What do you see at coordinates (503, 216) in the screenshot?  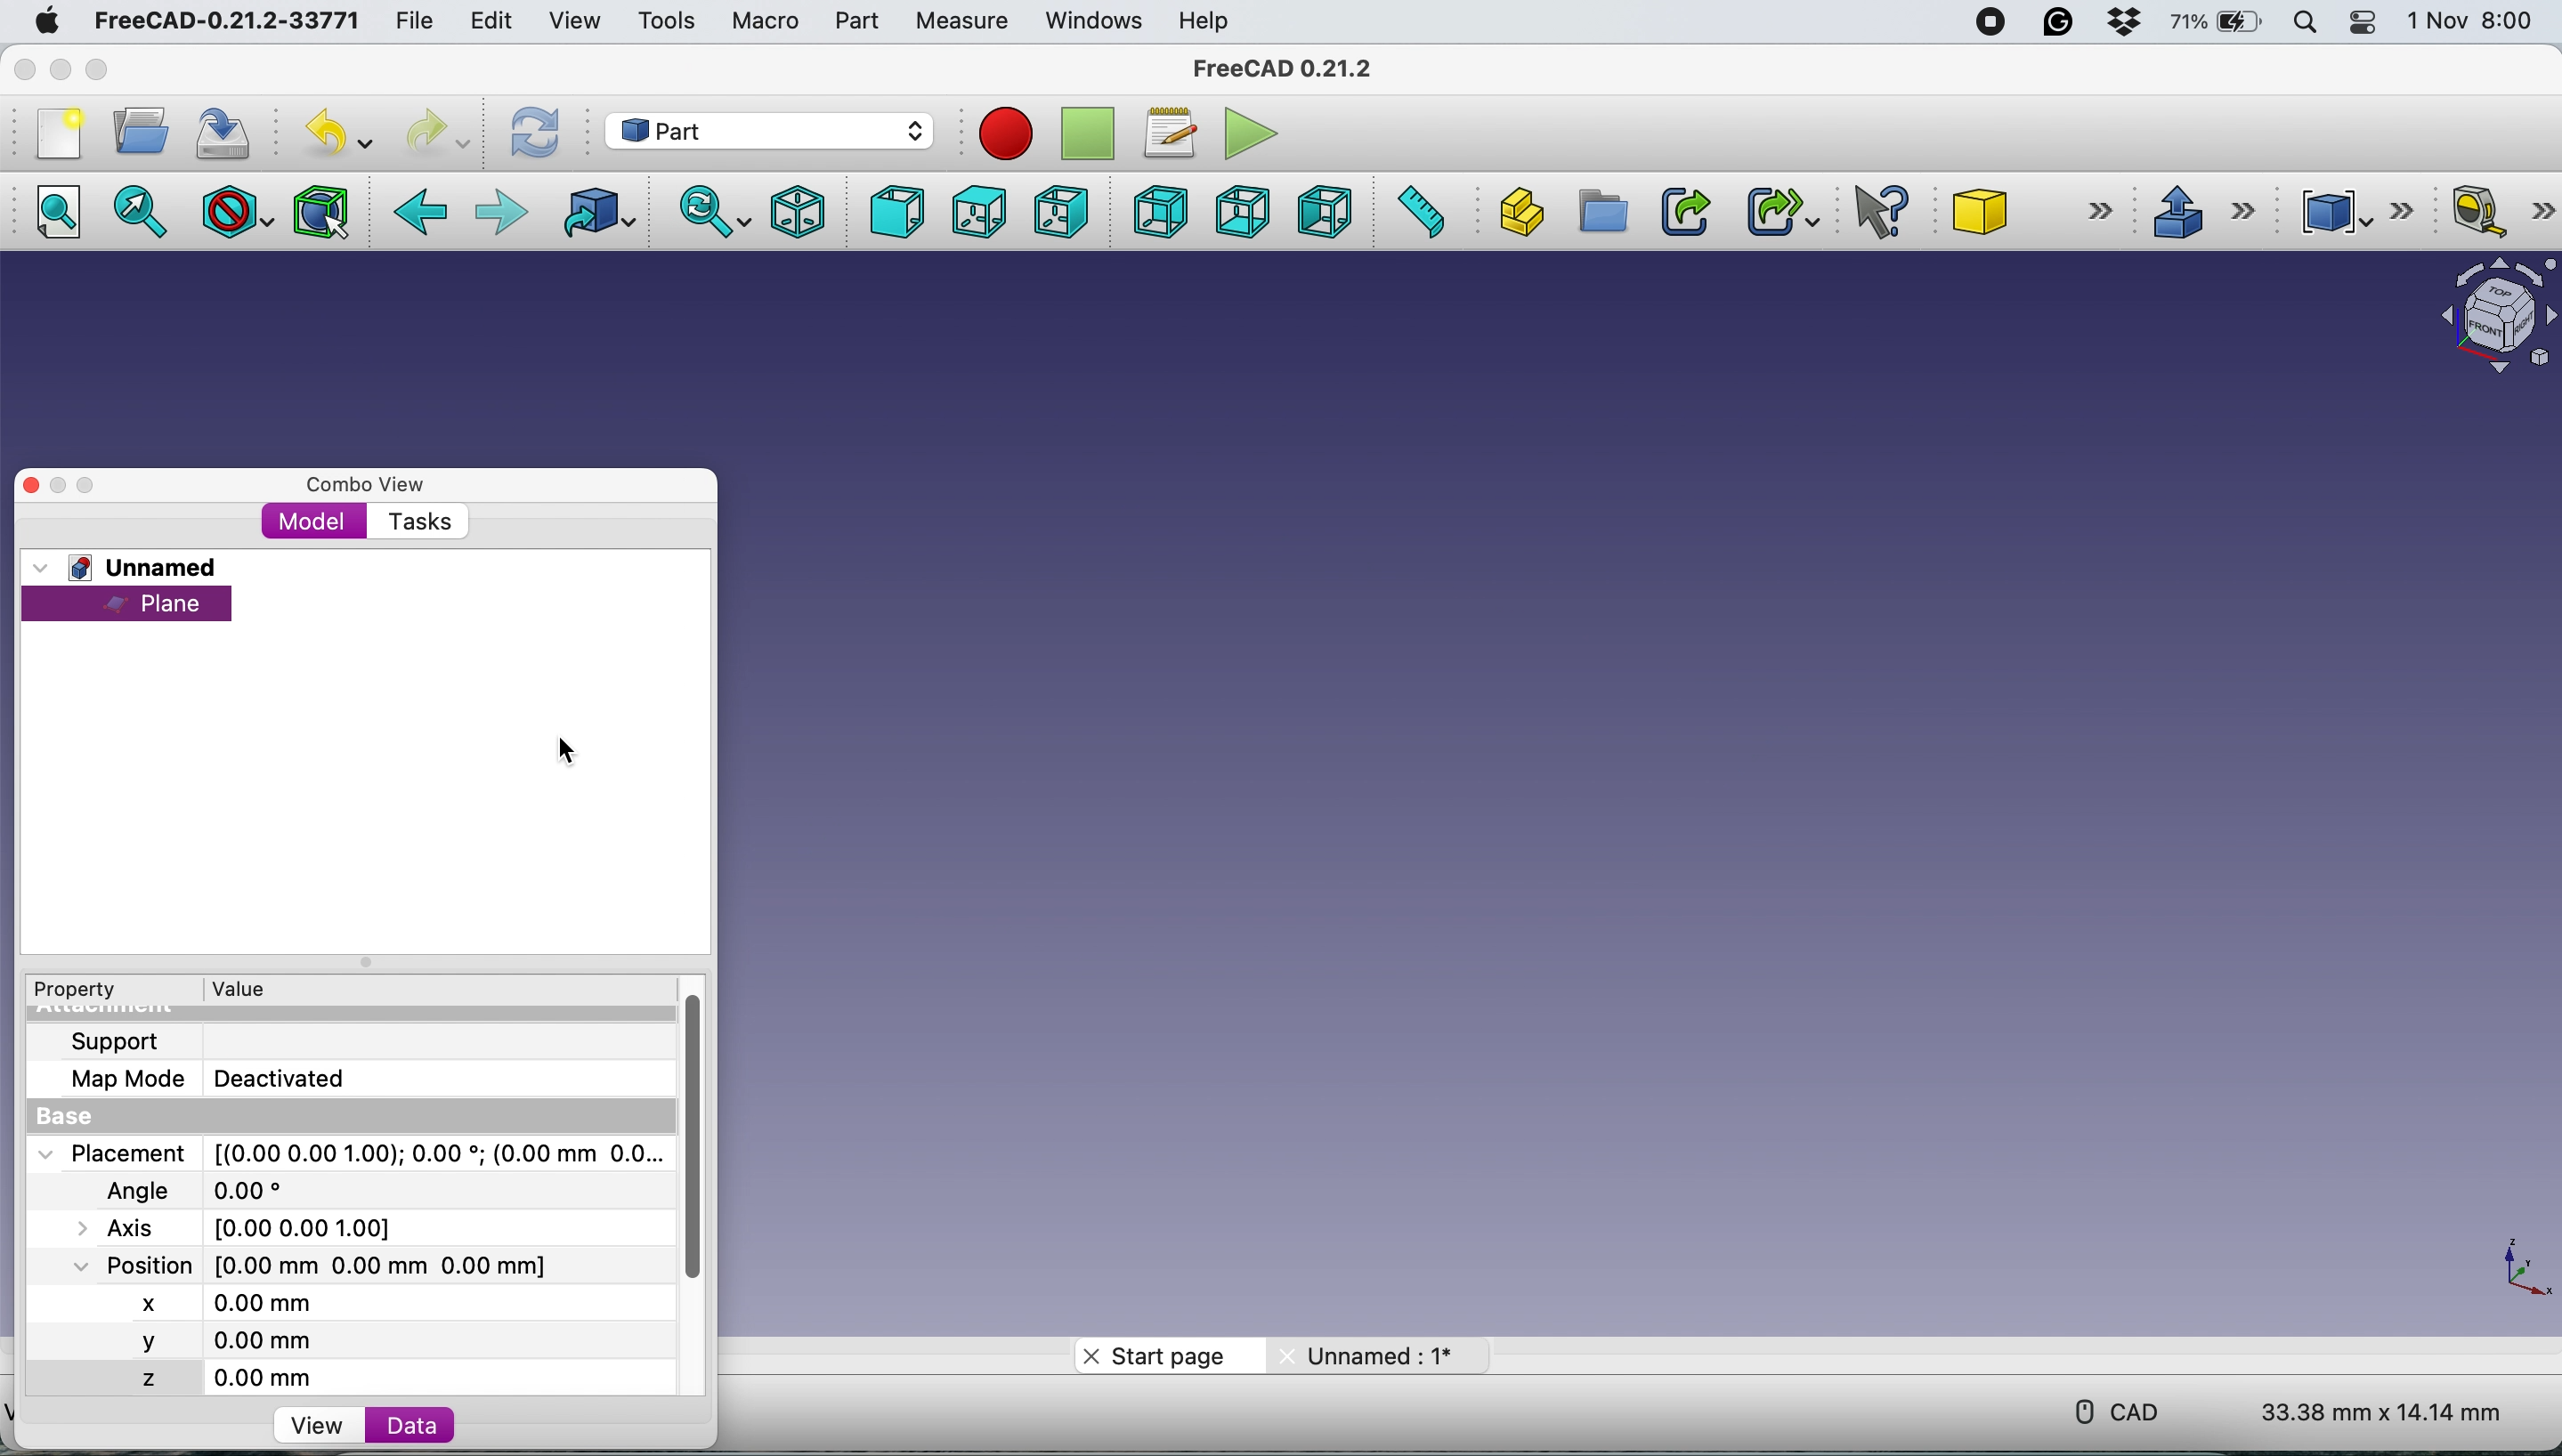 I see `foward` at bounding box center [503, 216].